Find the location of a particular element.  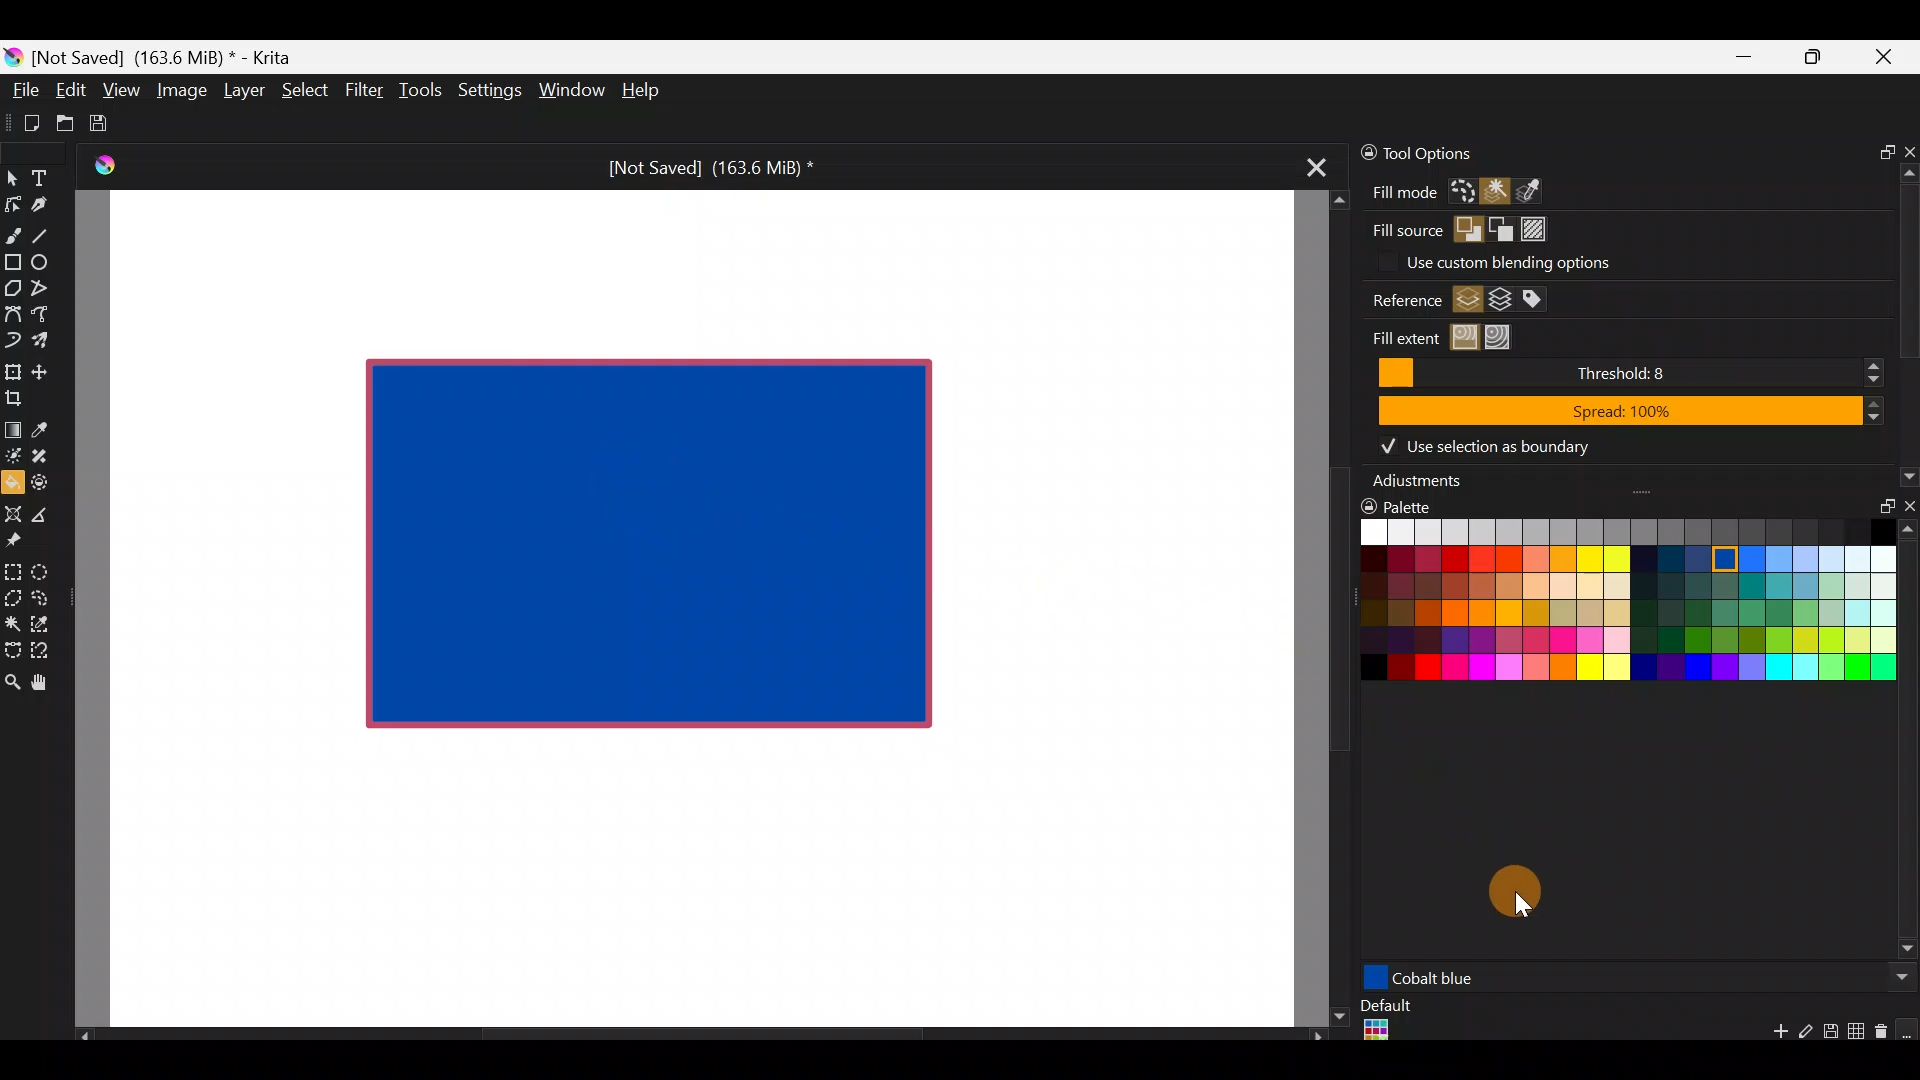

[Not Saved] (163.6 MiB) * is located at coordinates (708, 164).